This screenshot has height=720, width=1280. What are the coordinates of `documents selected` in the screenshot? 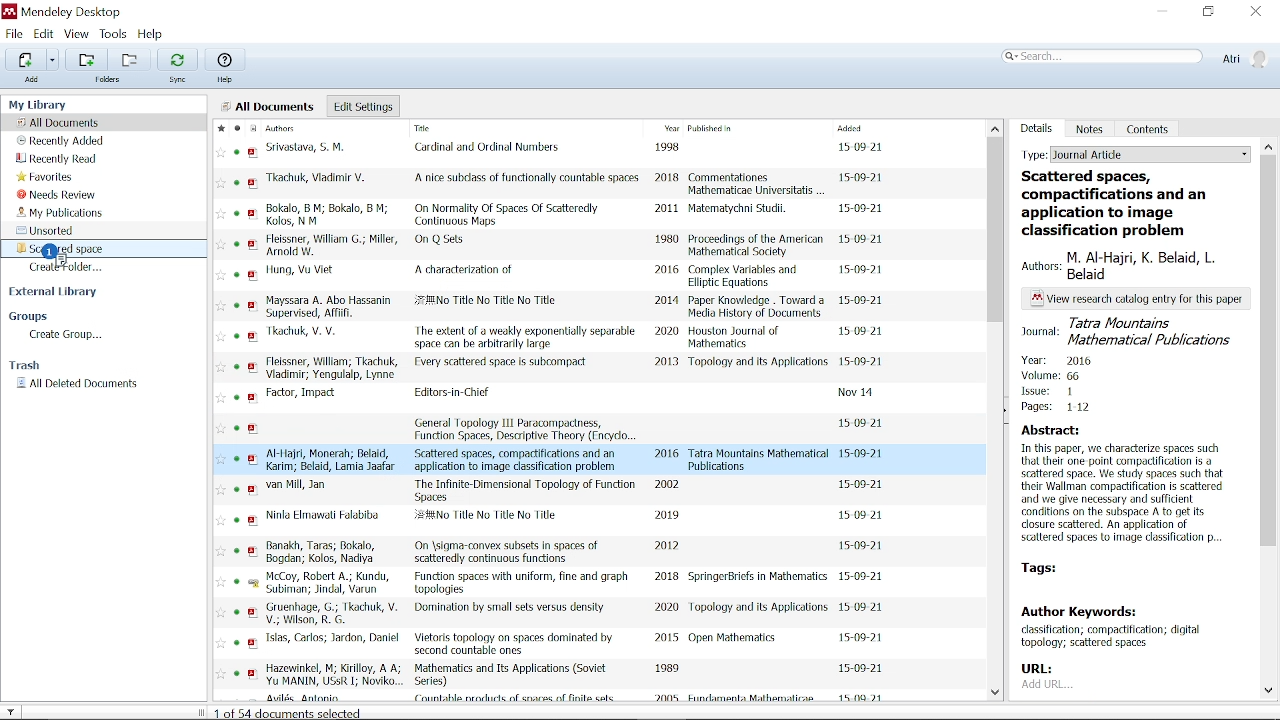 It's located at (292, 712).